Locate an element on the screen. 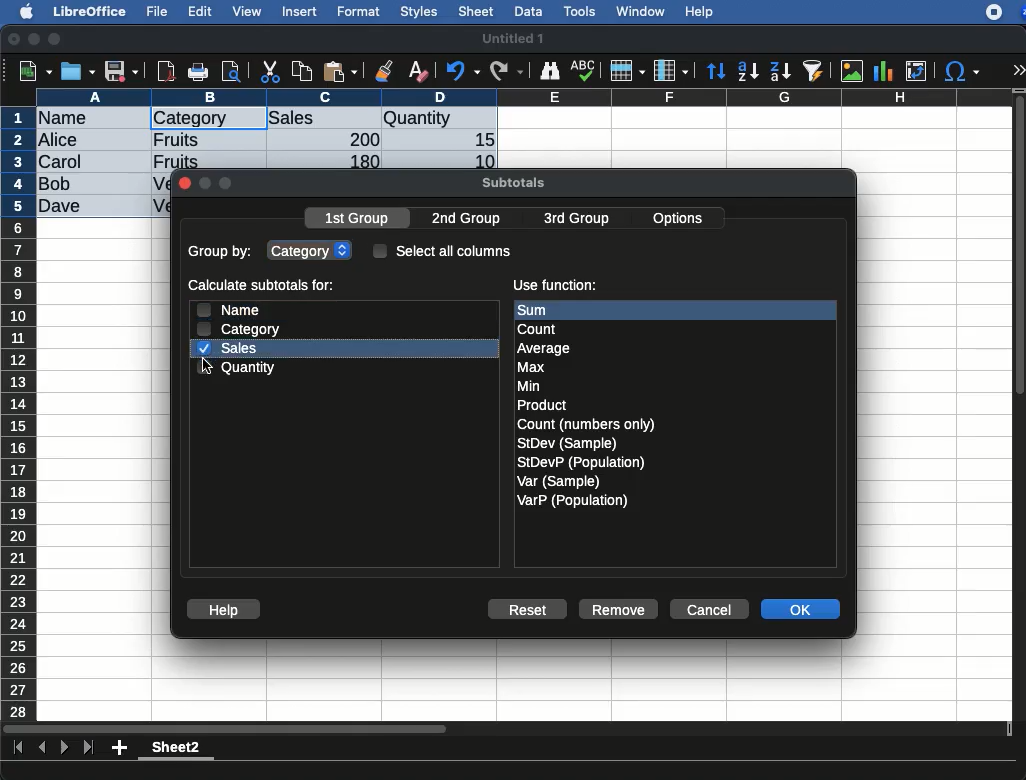 The image size is (1026, 780). sheet is located at coordinates (477, 11).